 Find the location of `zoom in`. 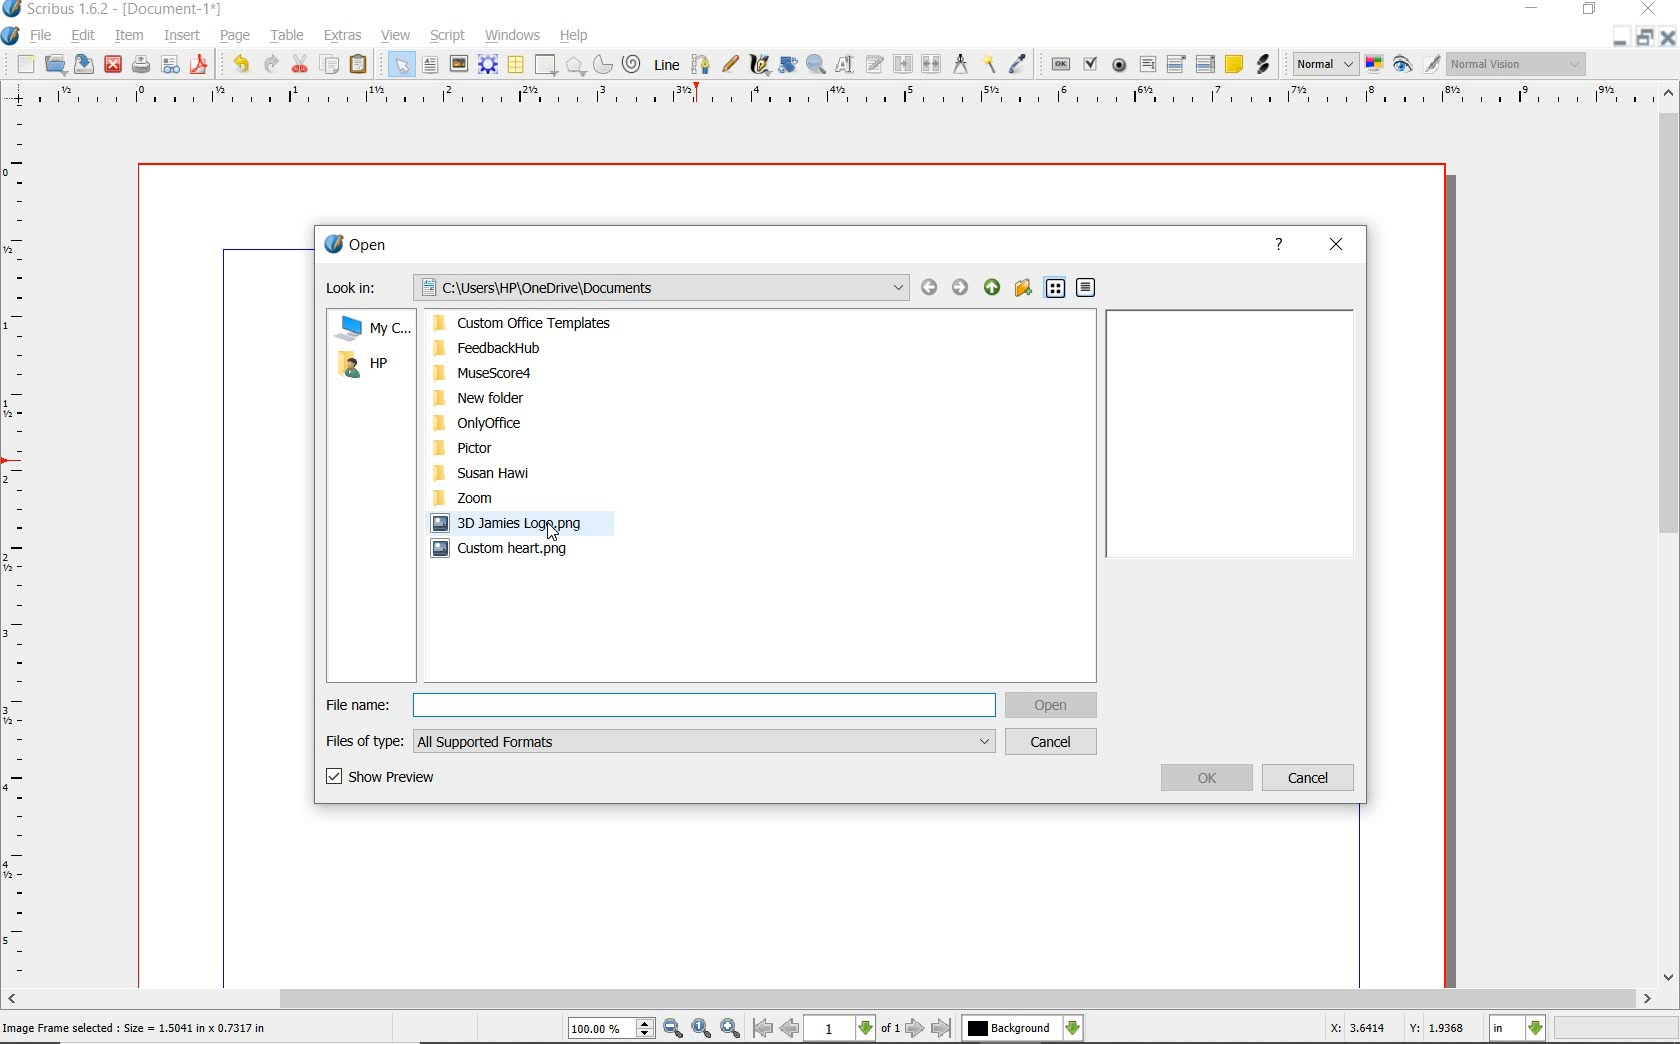

zoom in is located at coordinates (731, 1029).